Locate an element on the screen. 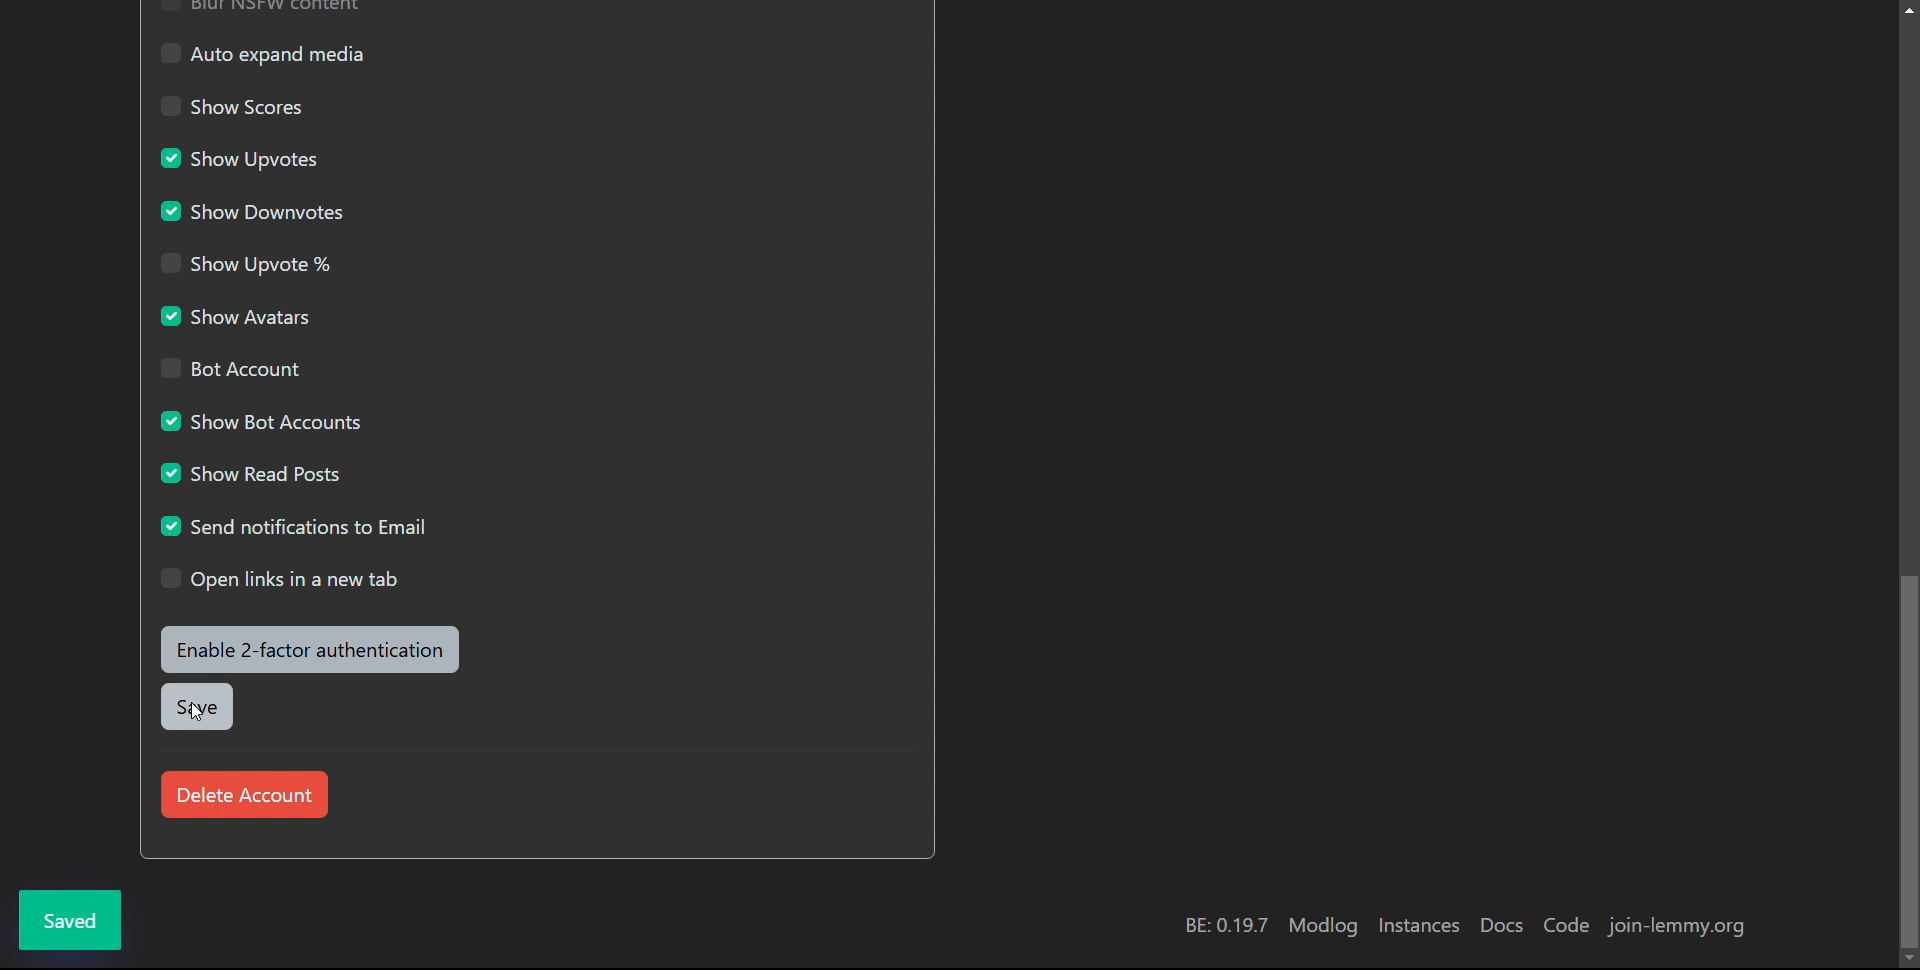 The width and height of the screenshot is (1920, 970). show avatars is located at coordinates (238, 315).